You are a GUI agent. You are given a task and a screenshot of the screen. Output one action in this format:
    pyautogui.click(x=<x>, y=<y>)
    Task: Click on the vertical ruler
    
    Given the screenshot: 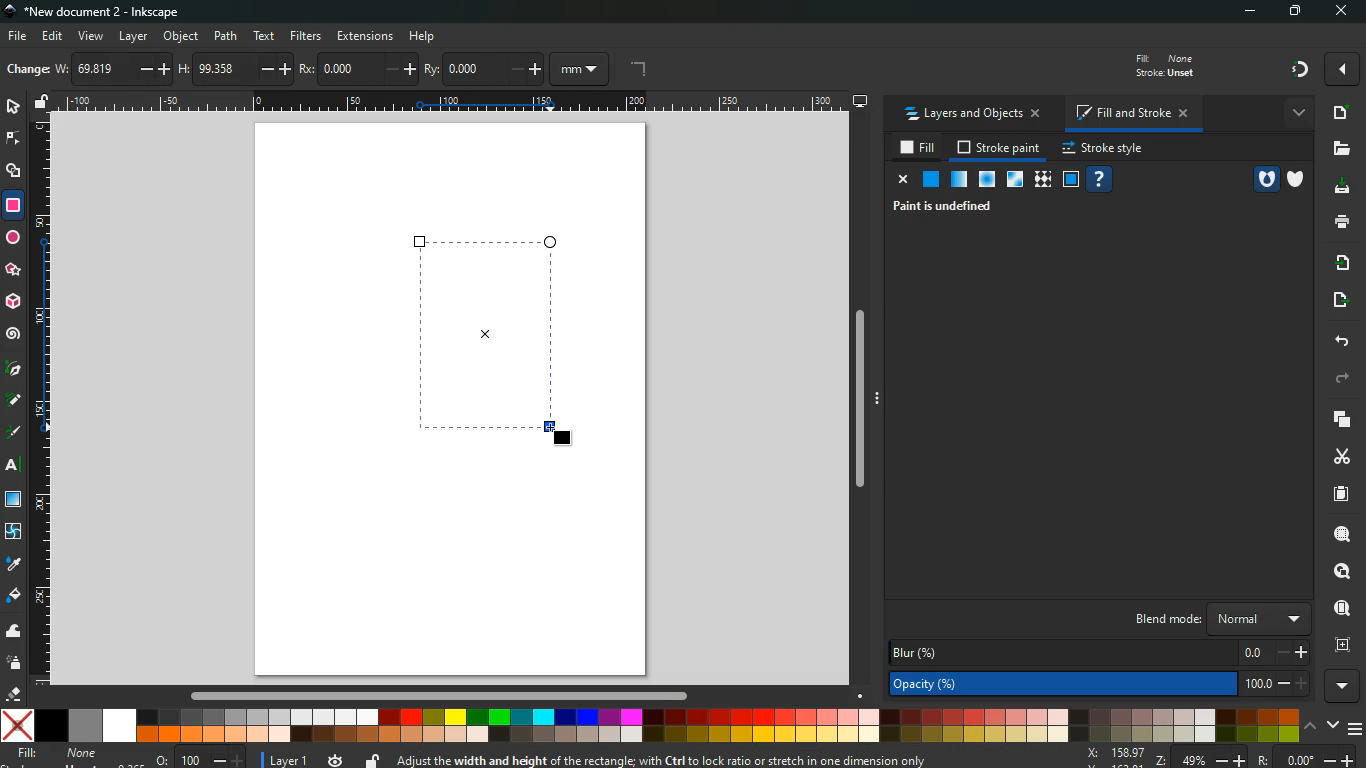 What is the action you would take?
    pyautogui.click(x=43, y=405)
    